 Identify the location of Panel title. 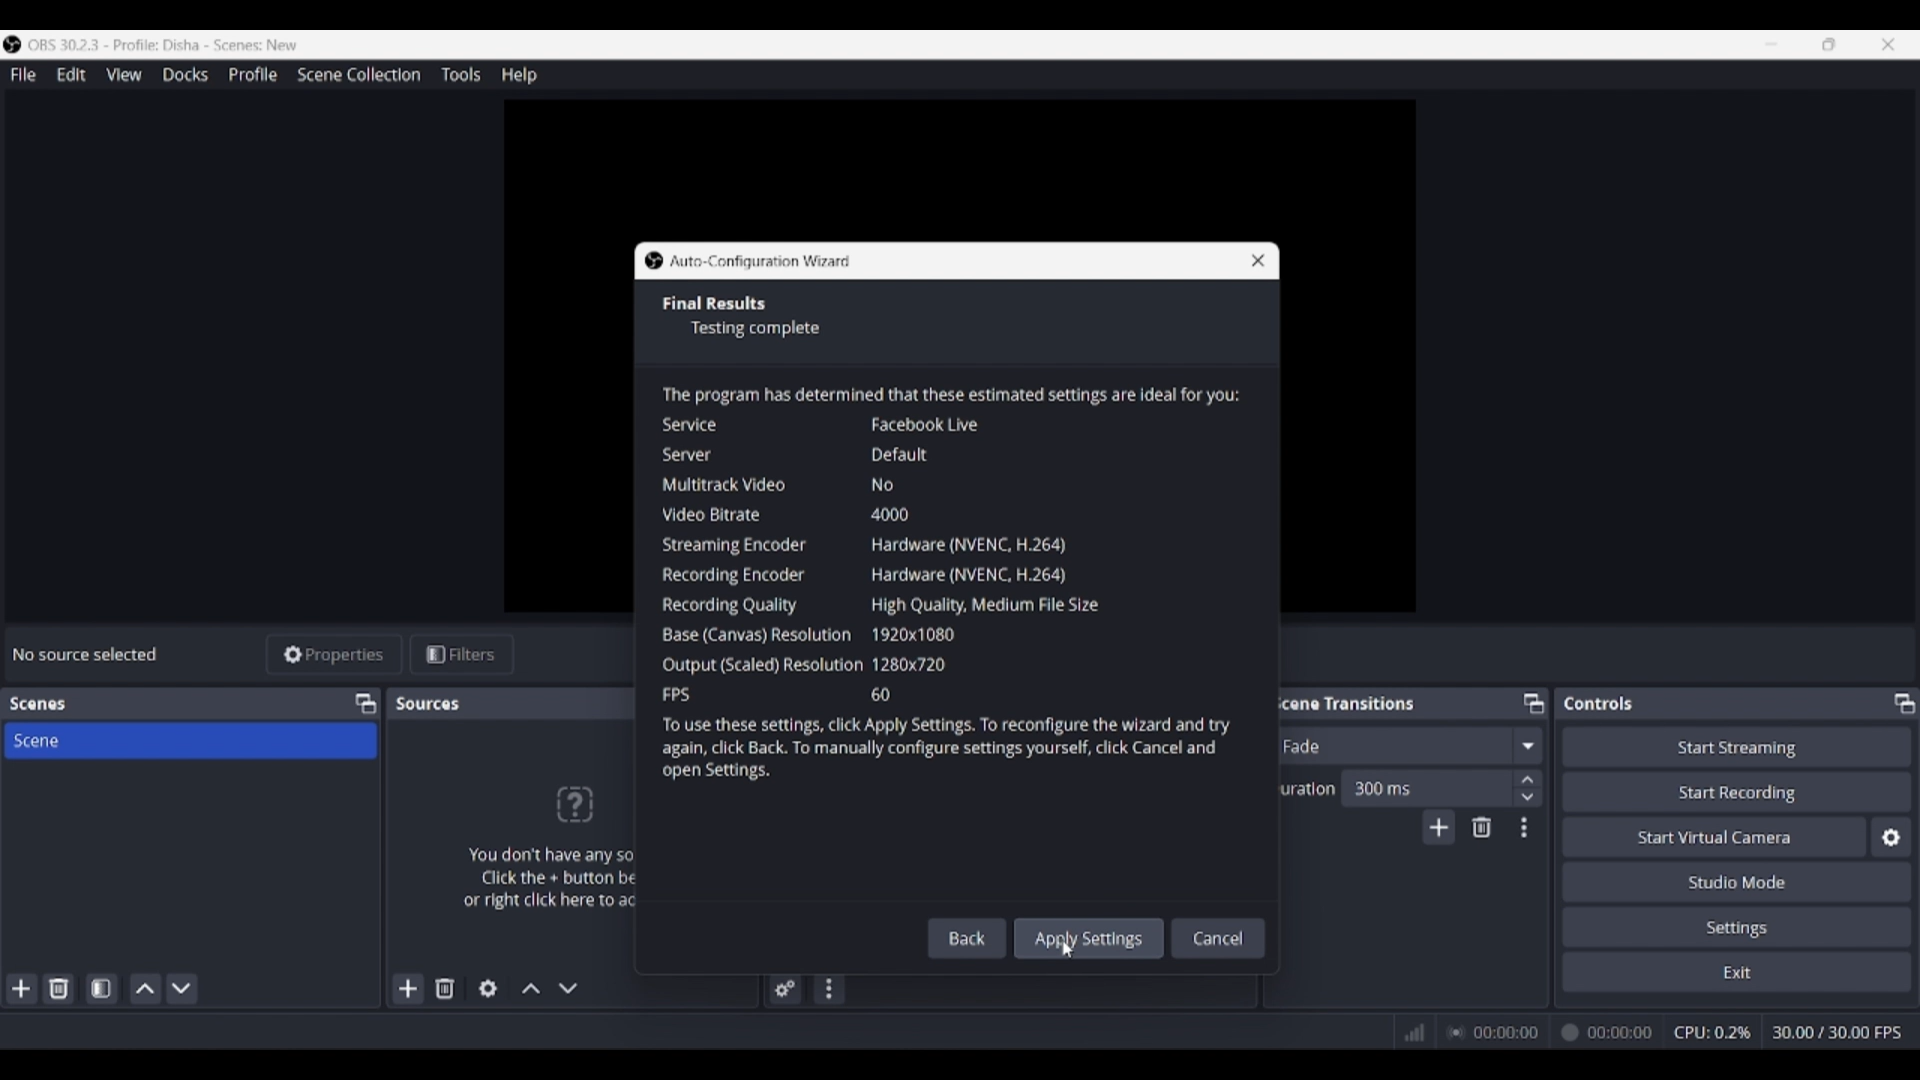
(1599, 703).